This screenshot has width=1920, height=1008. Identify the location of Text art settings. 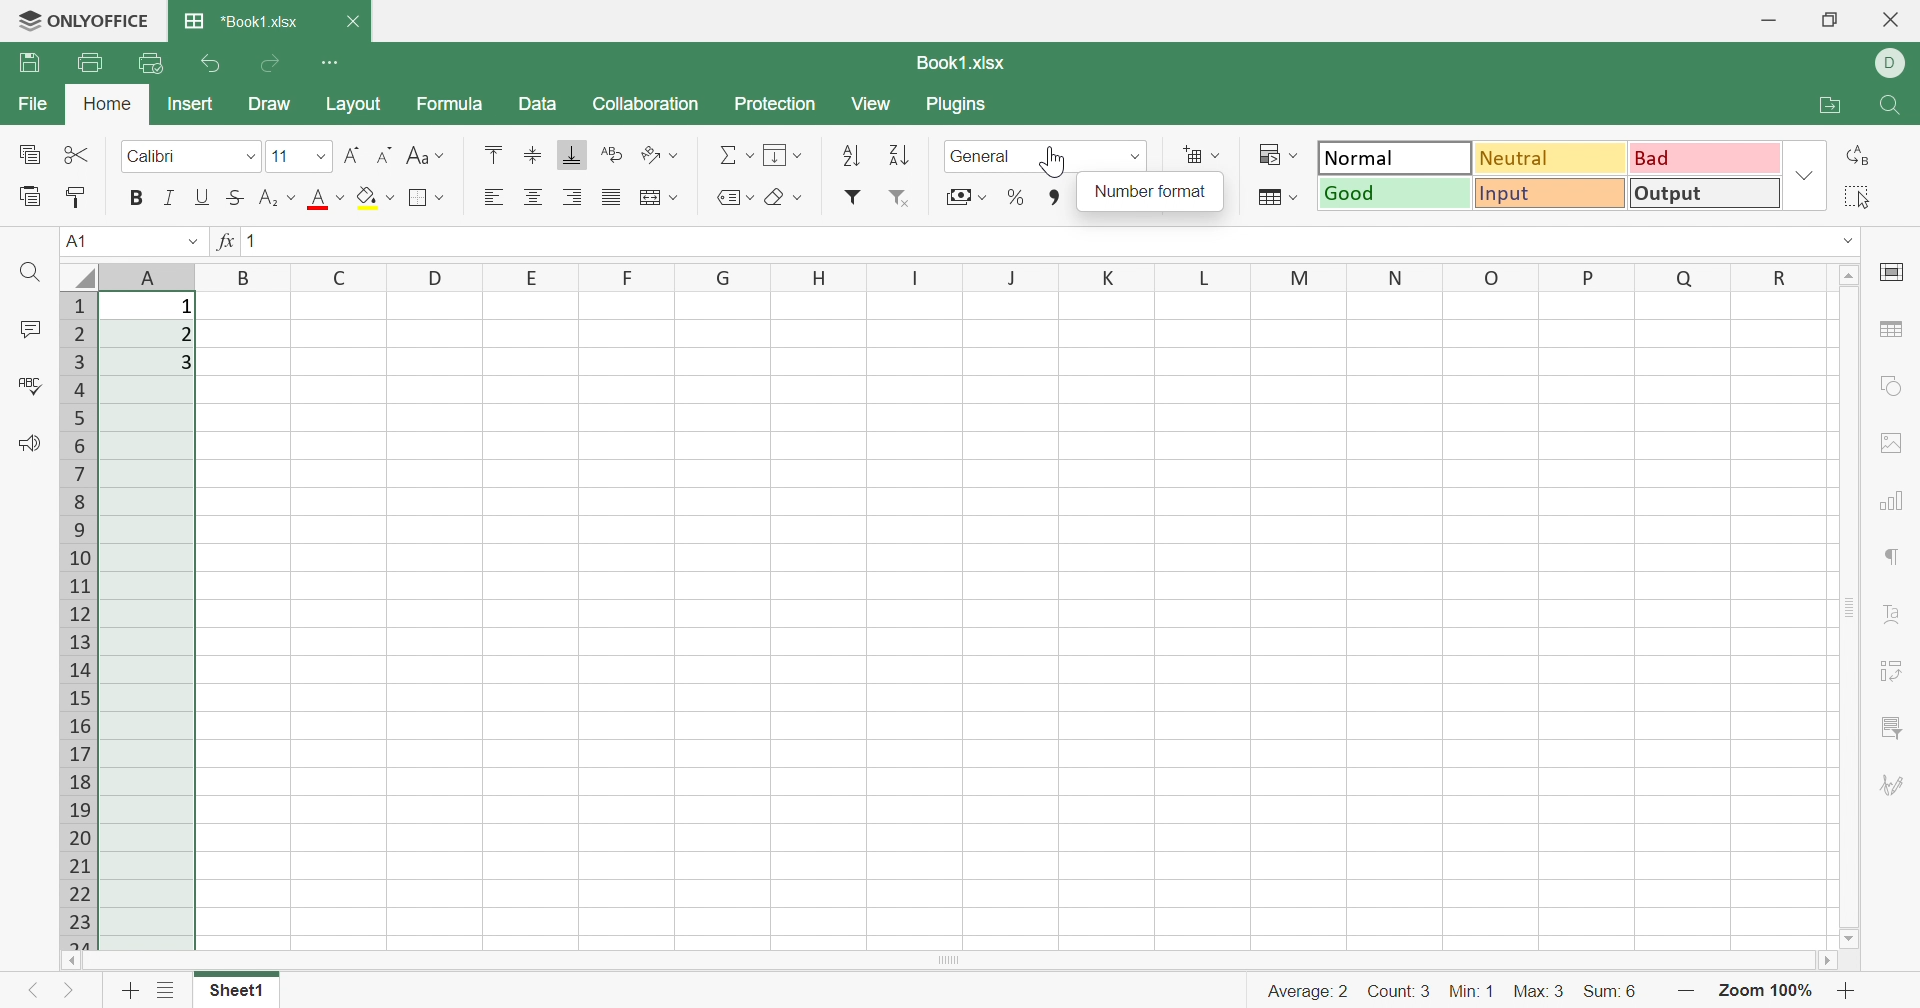
(1896, 614).